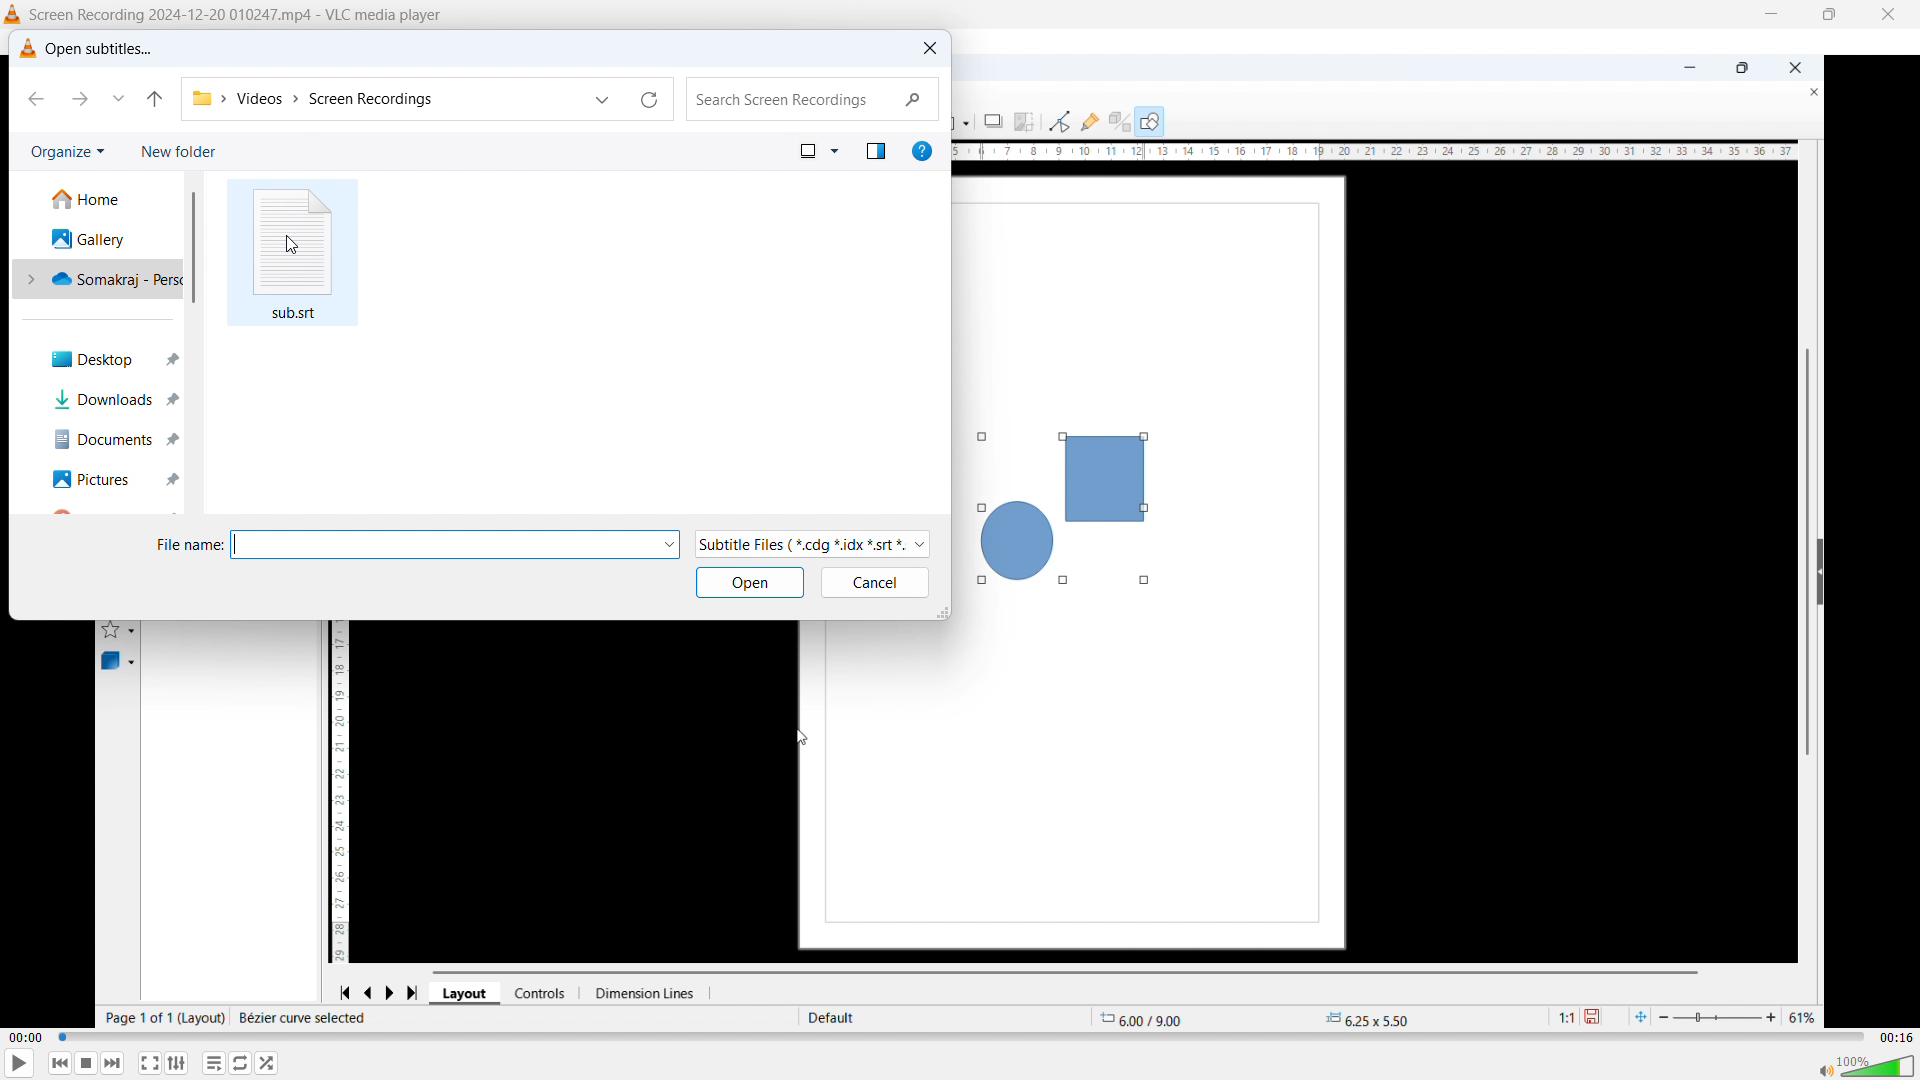  Describe the element at coordinates (106, 358) in the screenshot. I see `Desktop folder ` at that location.